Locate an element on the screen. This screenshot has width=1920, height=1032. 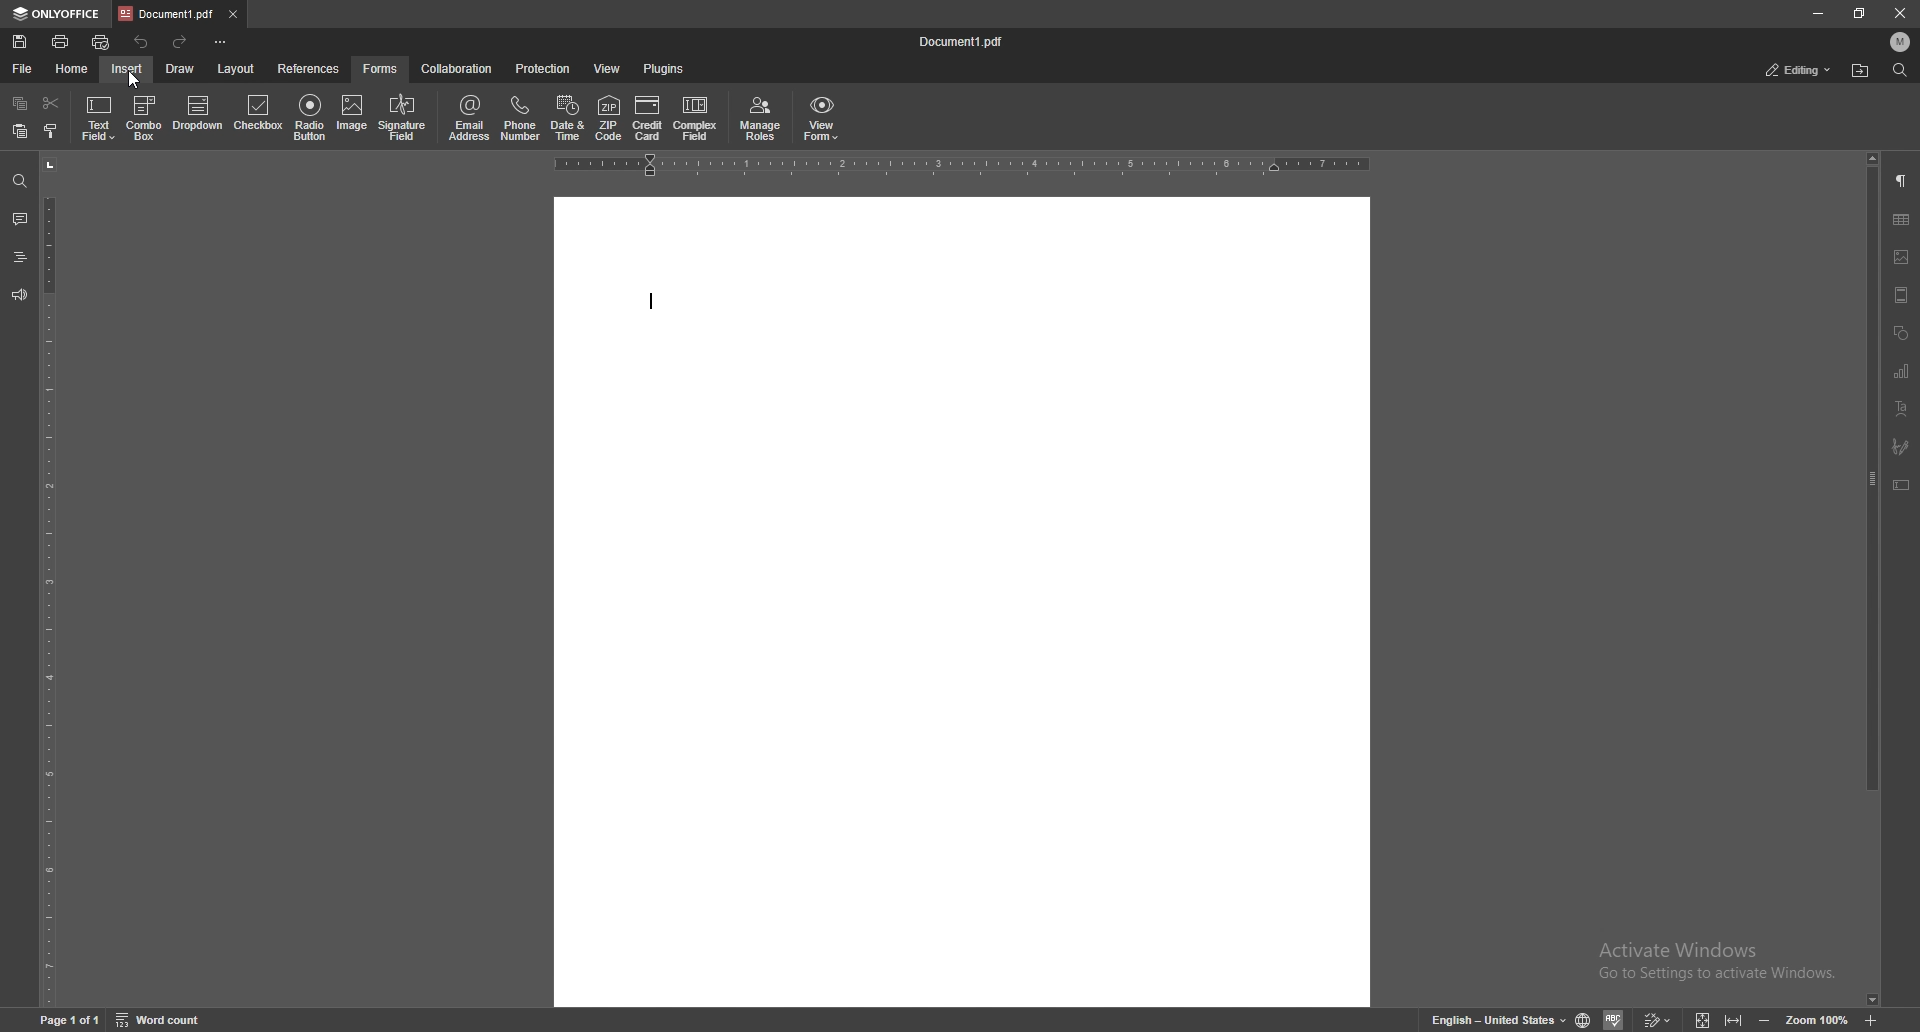
find is located at coordinates (18, 182).